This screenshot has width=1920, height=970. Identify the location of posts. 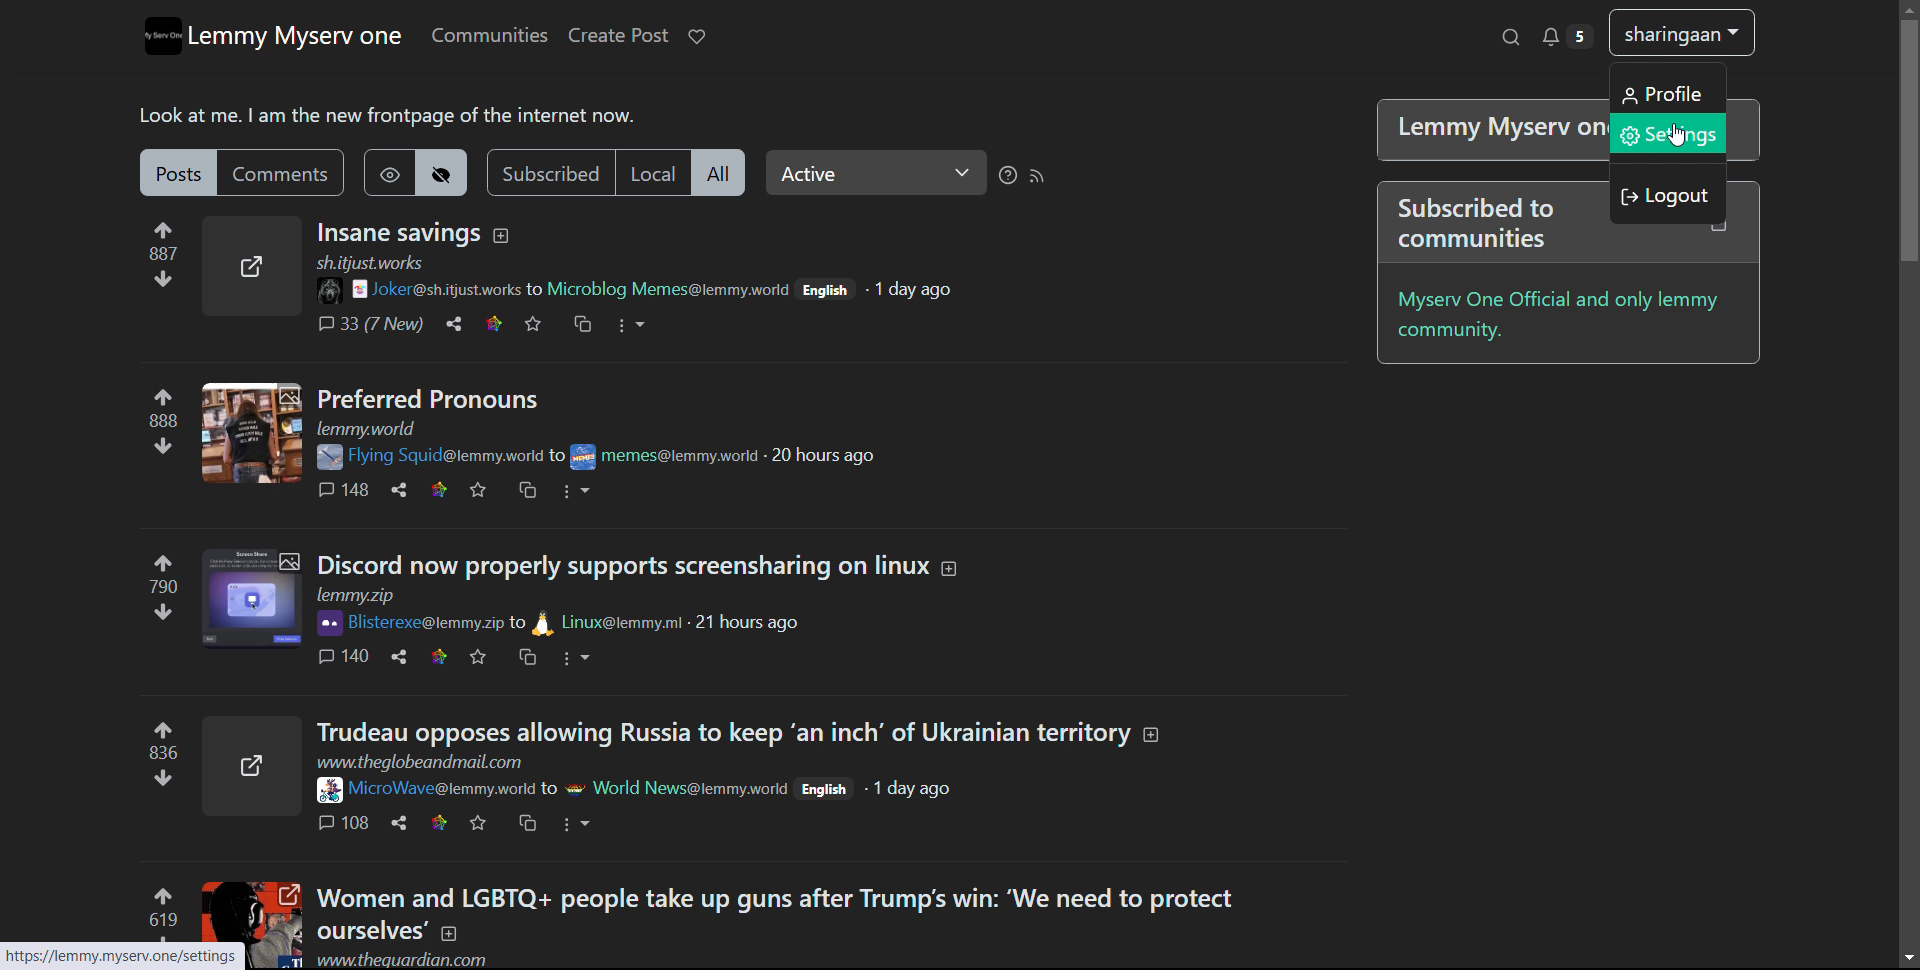
(174, 172).